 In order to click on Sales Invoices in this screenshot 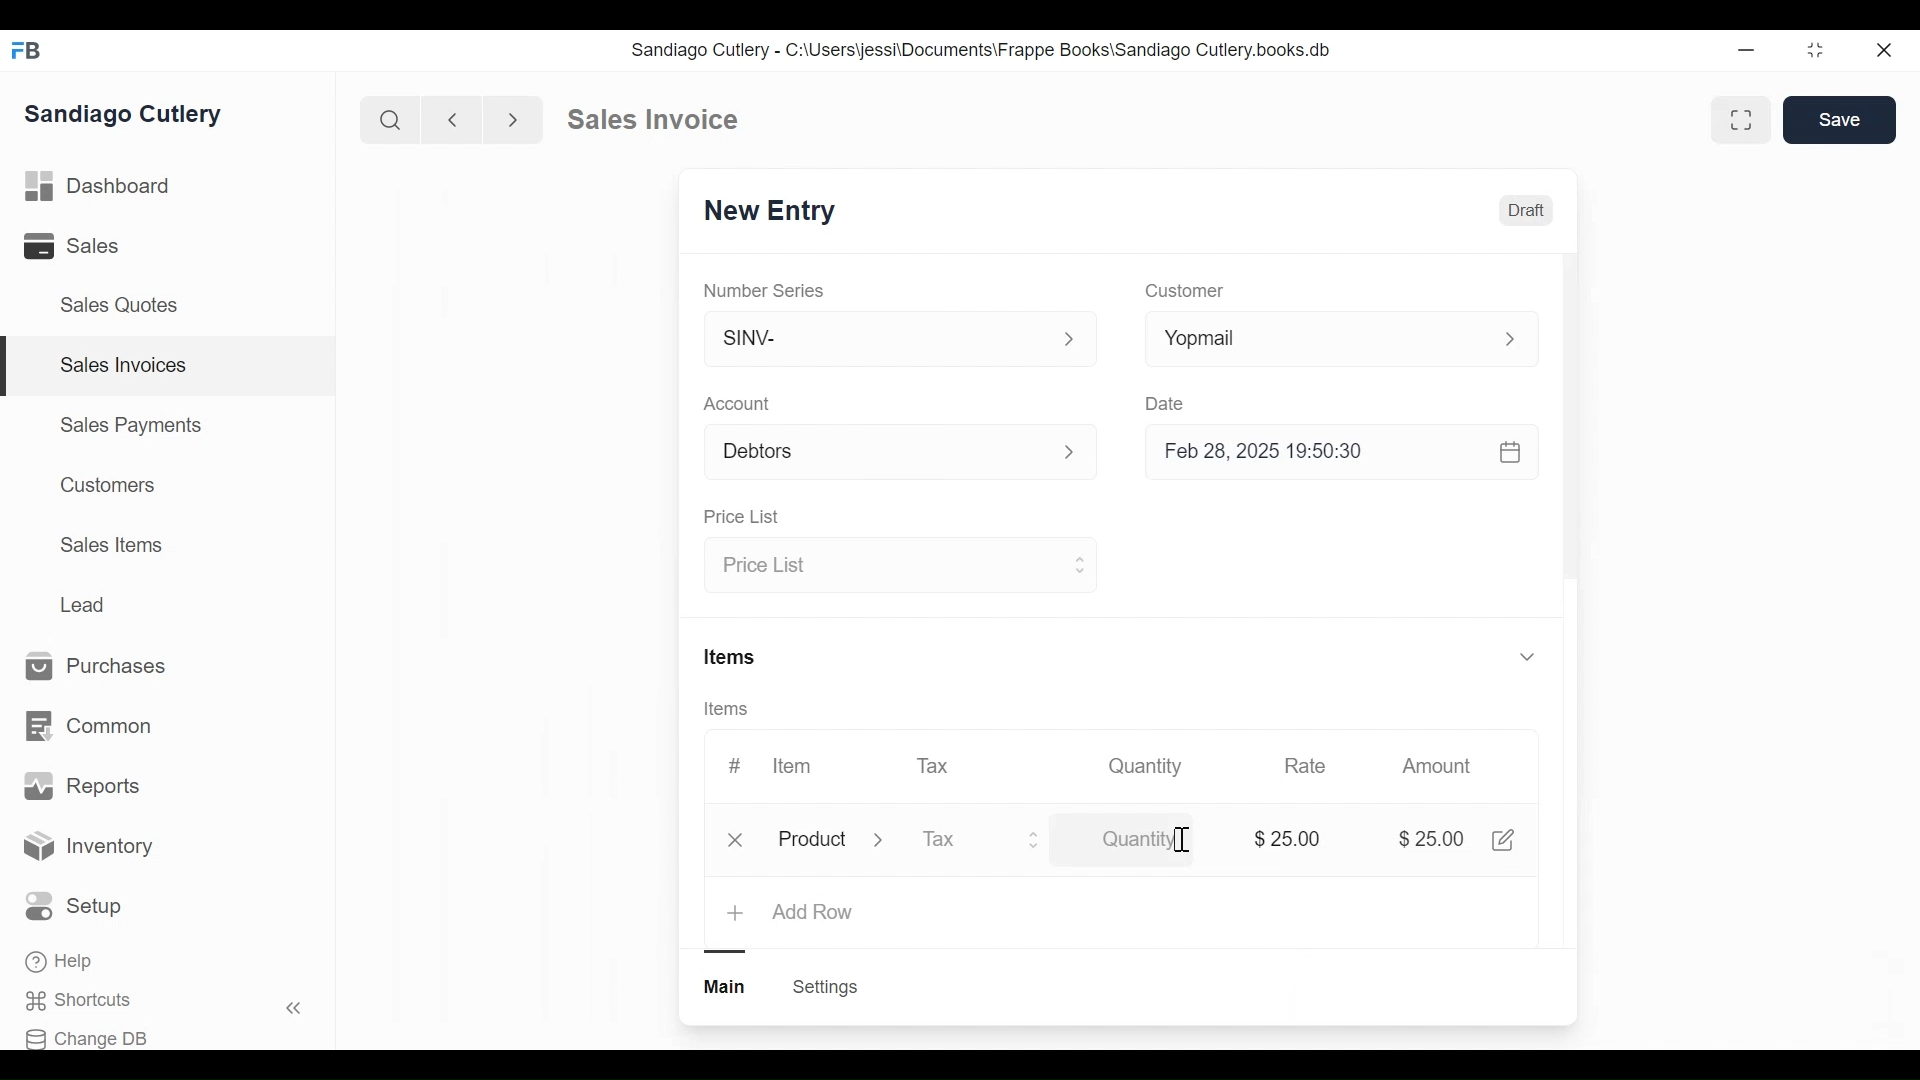, I will do `click(124, 366)`.